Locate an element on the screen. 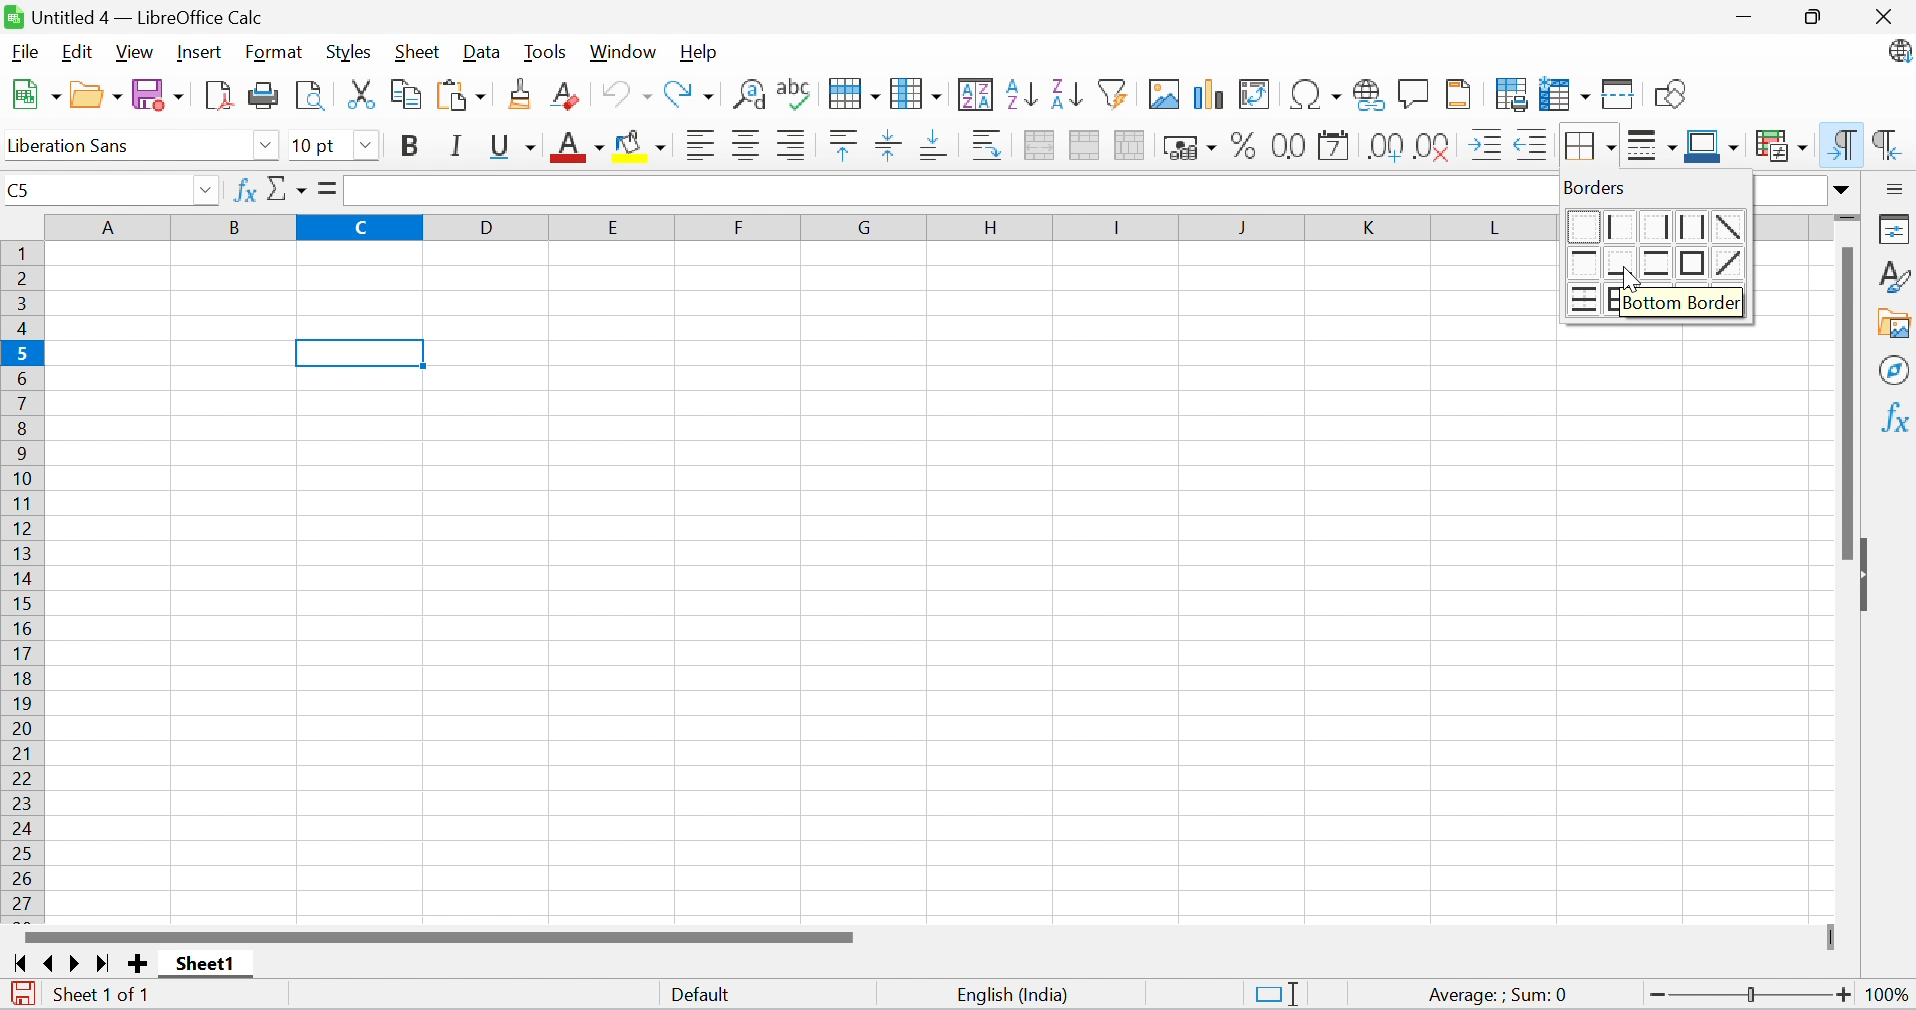 The height and width of the screenshot is (1010, 1916). Align center is located at coordinates (750, 146).